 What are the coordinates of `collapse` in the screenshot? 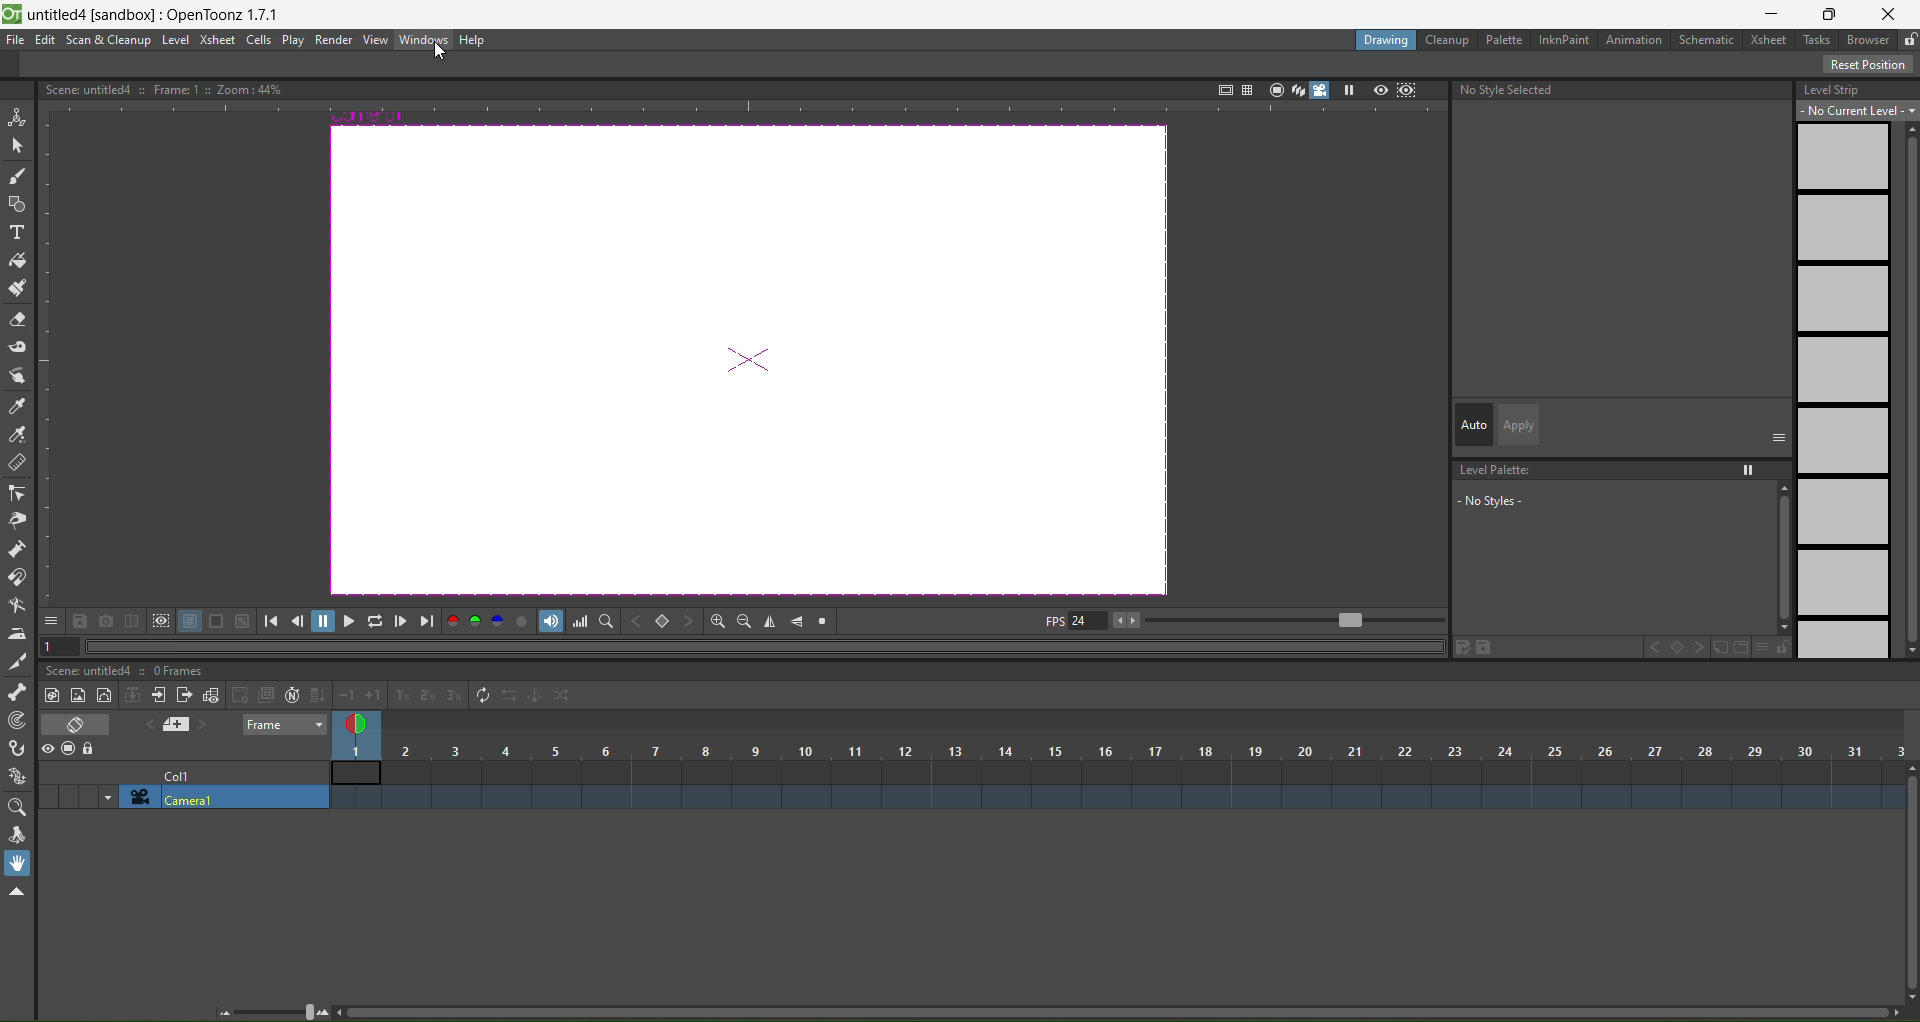 It's located at (133, 695).